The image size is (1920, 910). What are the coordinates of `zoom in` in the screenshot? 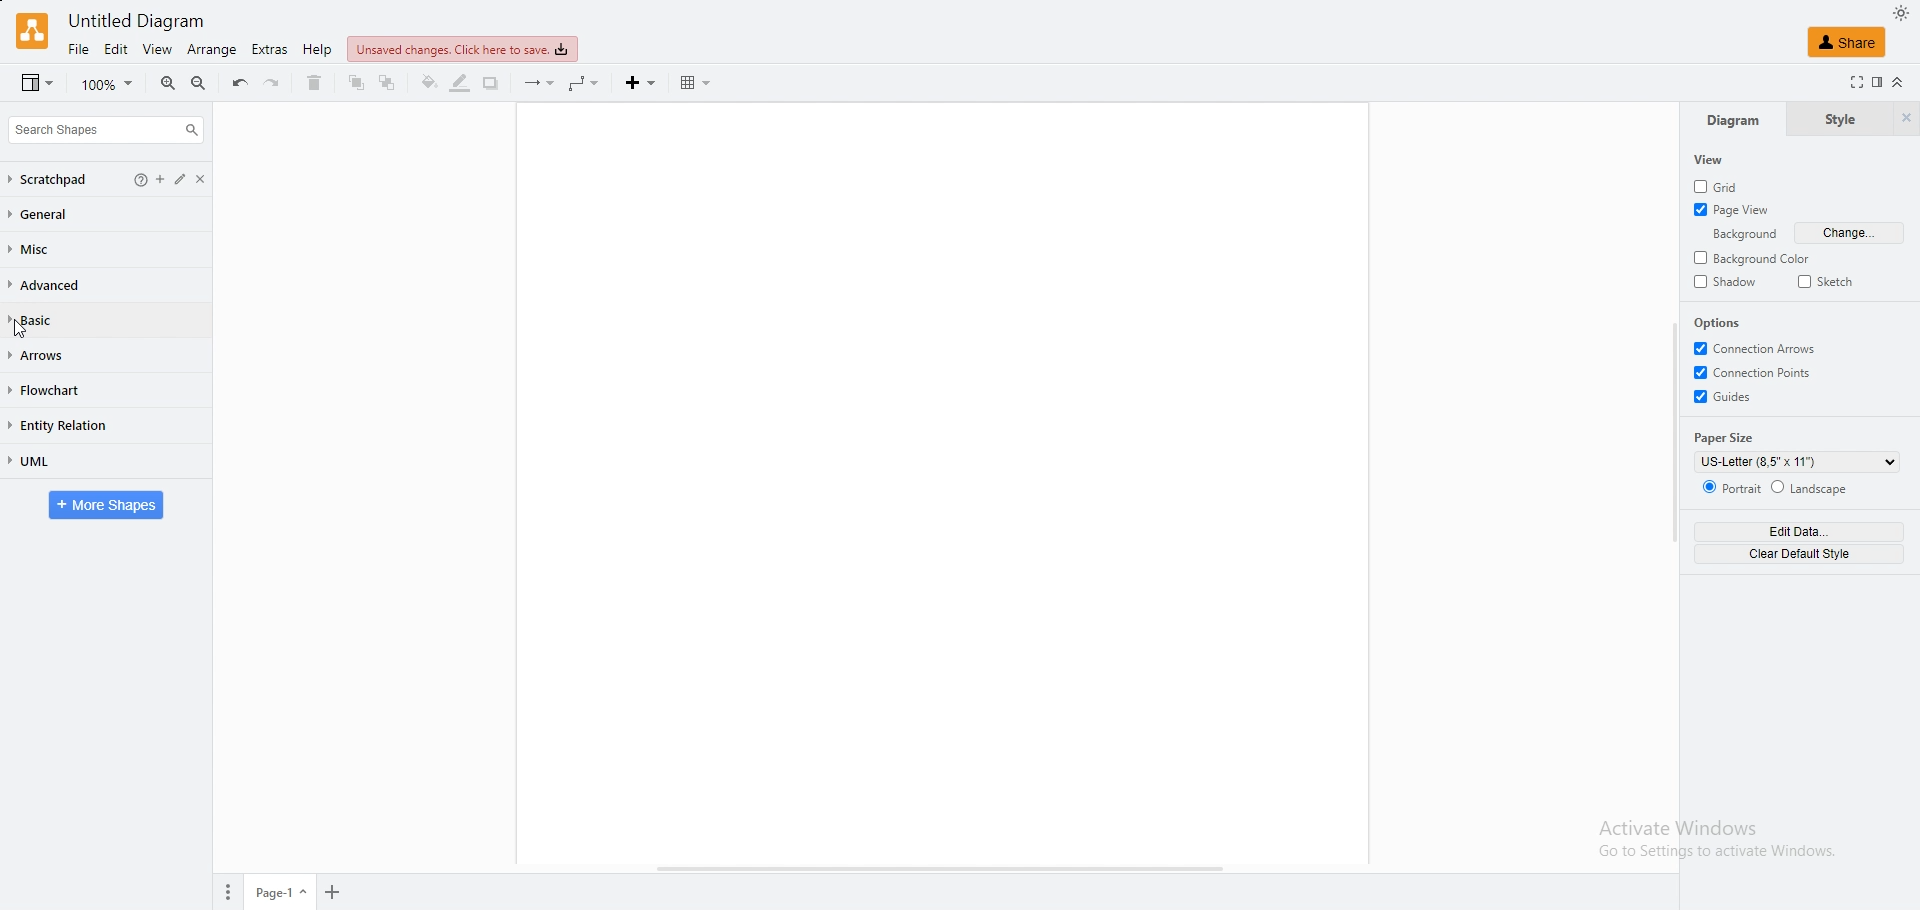 It's located at (169, 84).